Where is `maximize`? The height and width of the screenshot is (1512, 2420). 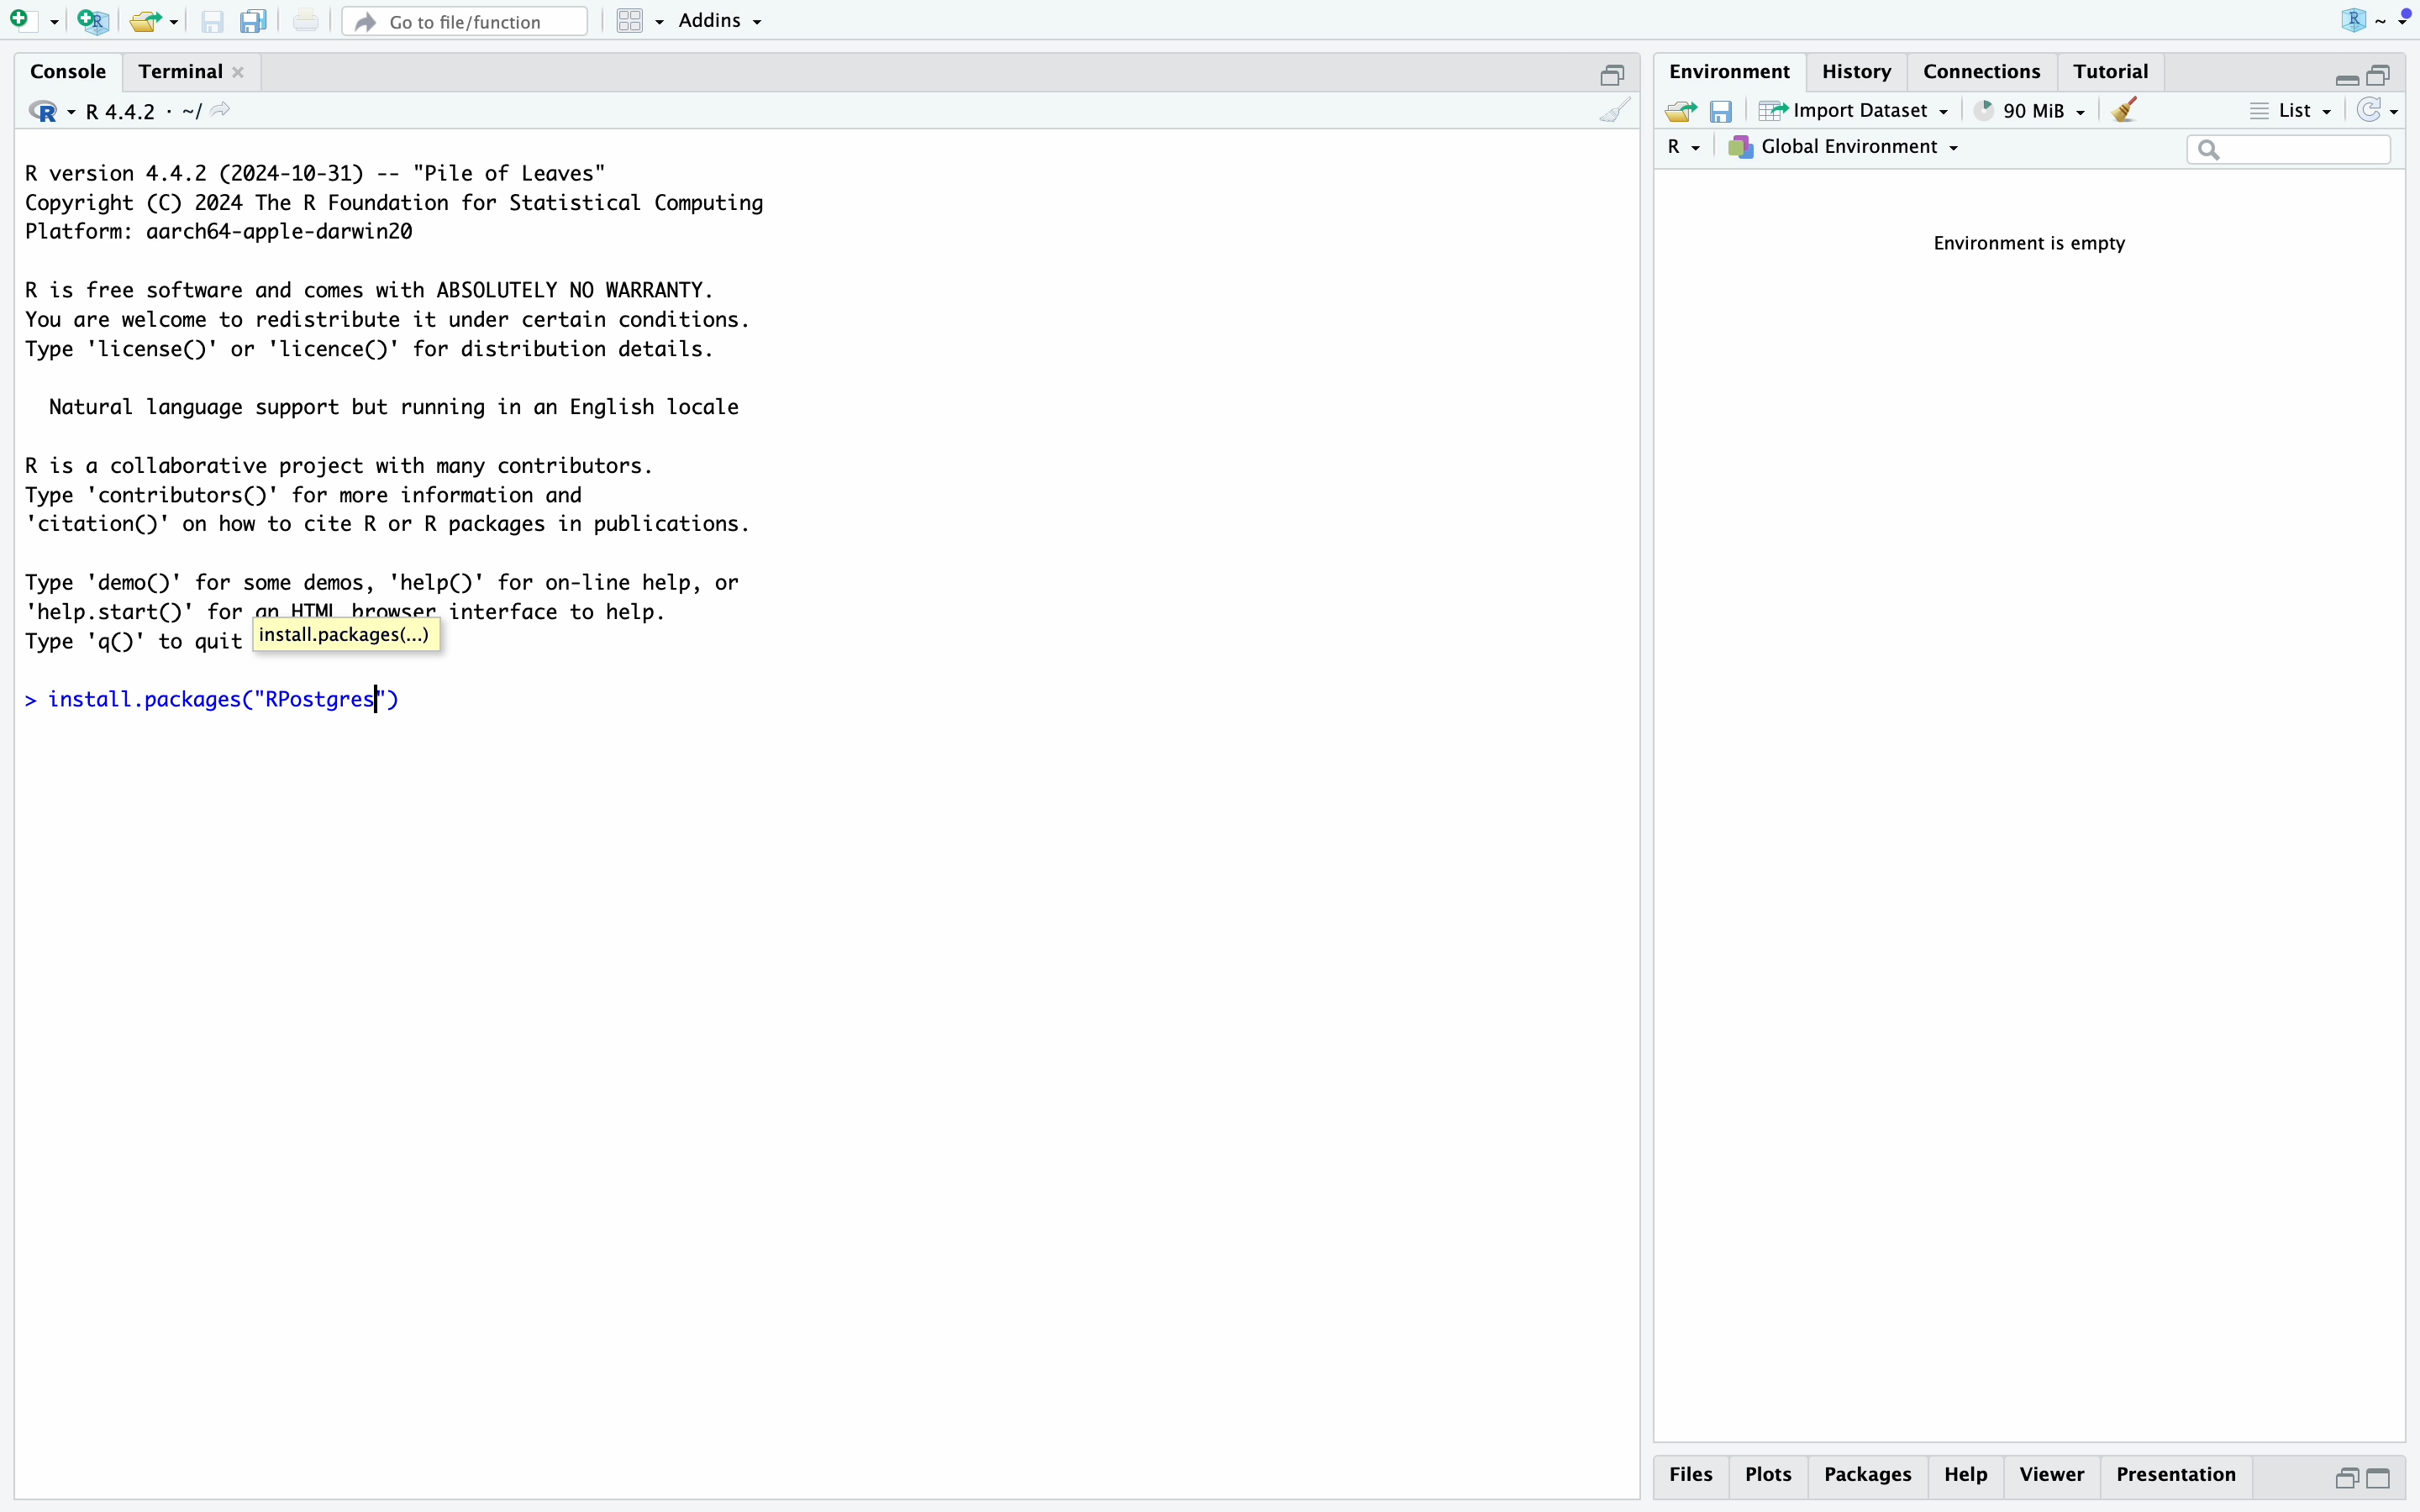
maximize is located at coordinates (1616, 70).